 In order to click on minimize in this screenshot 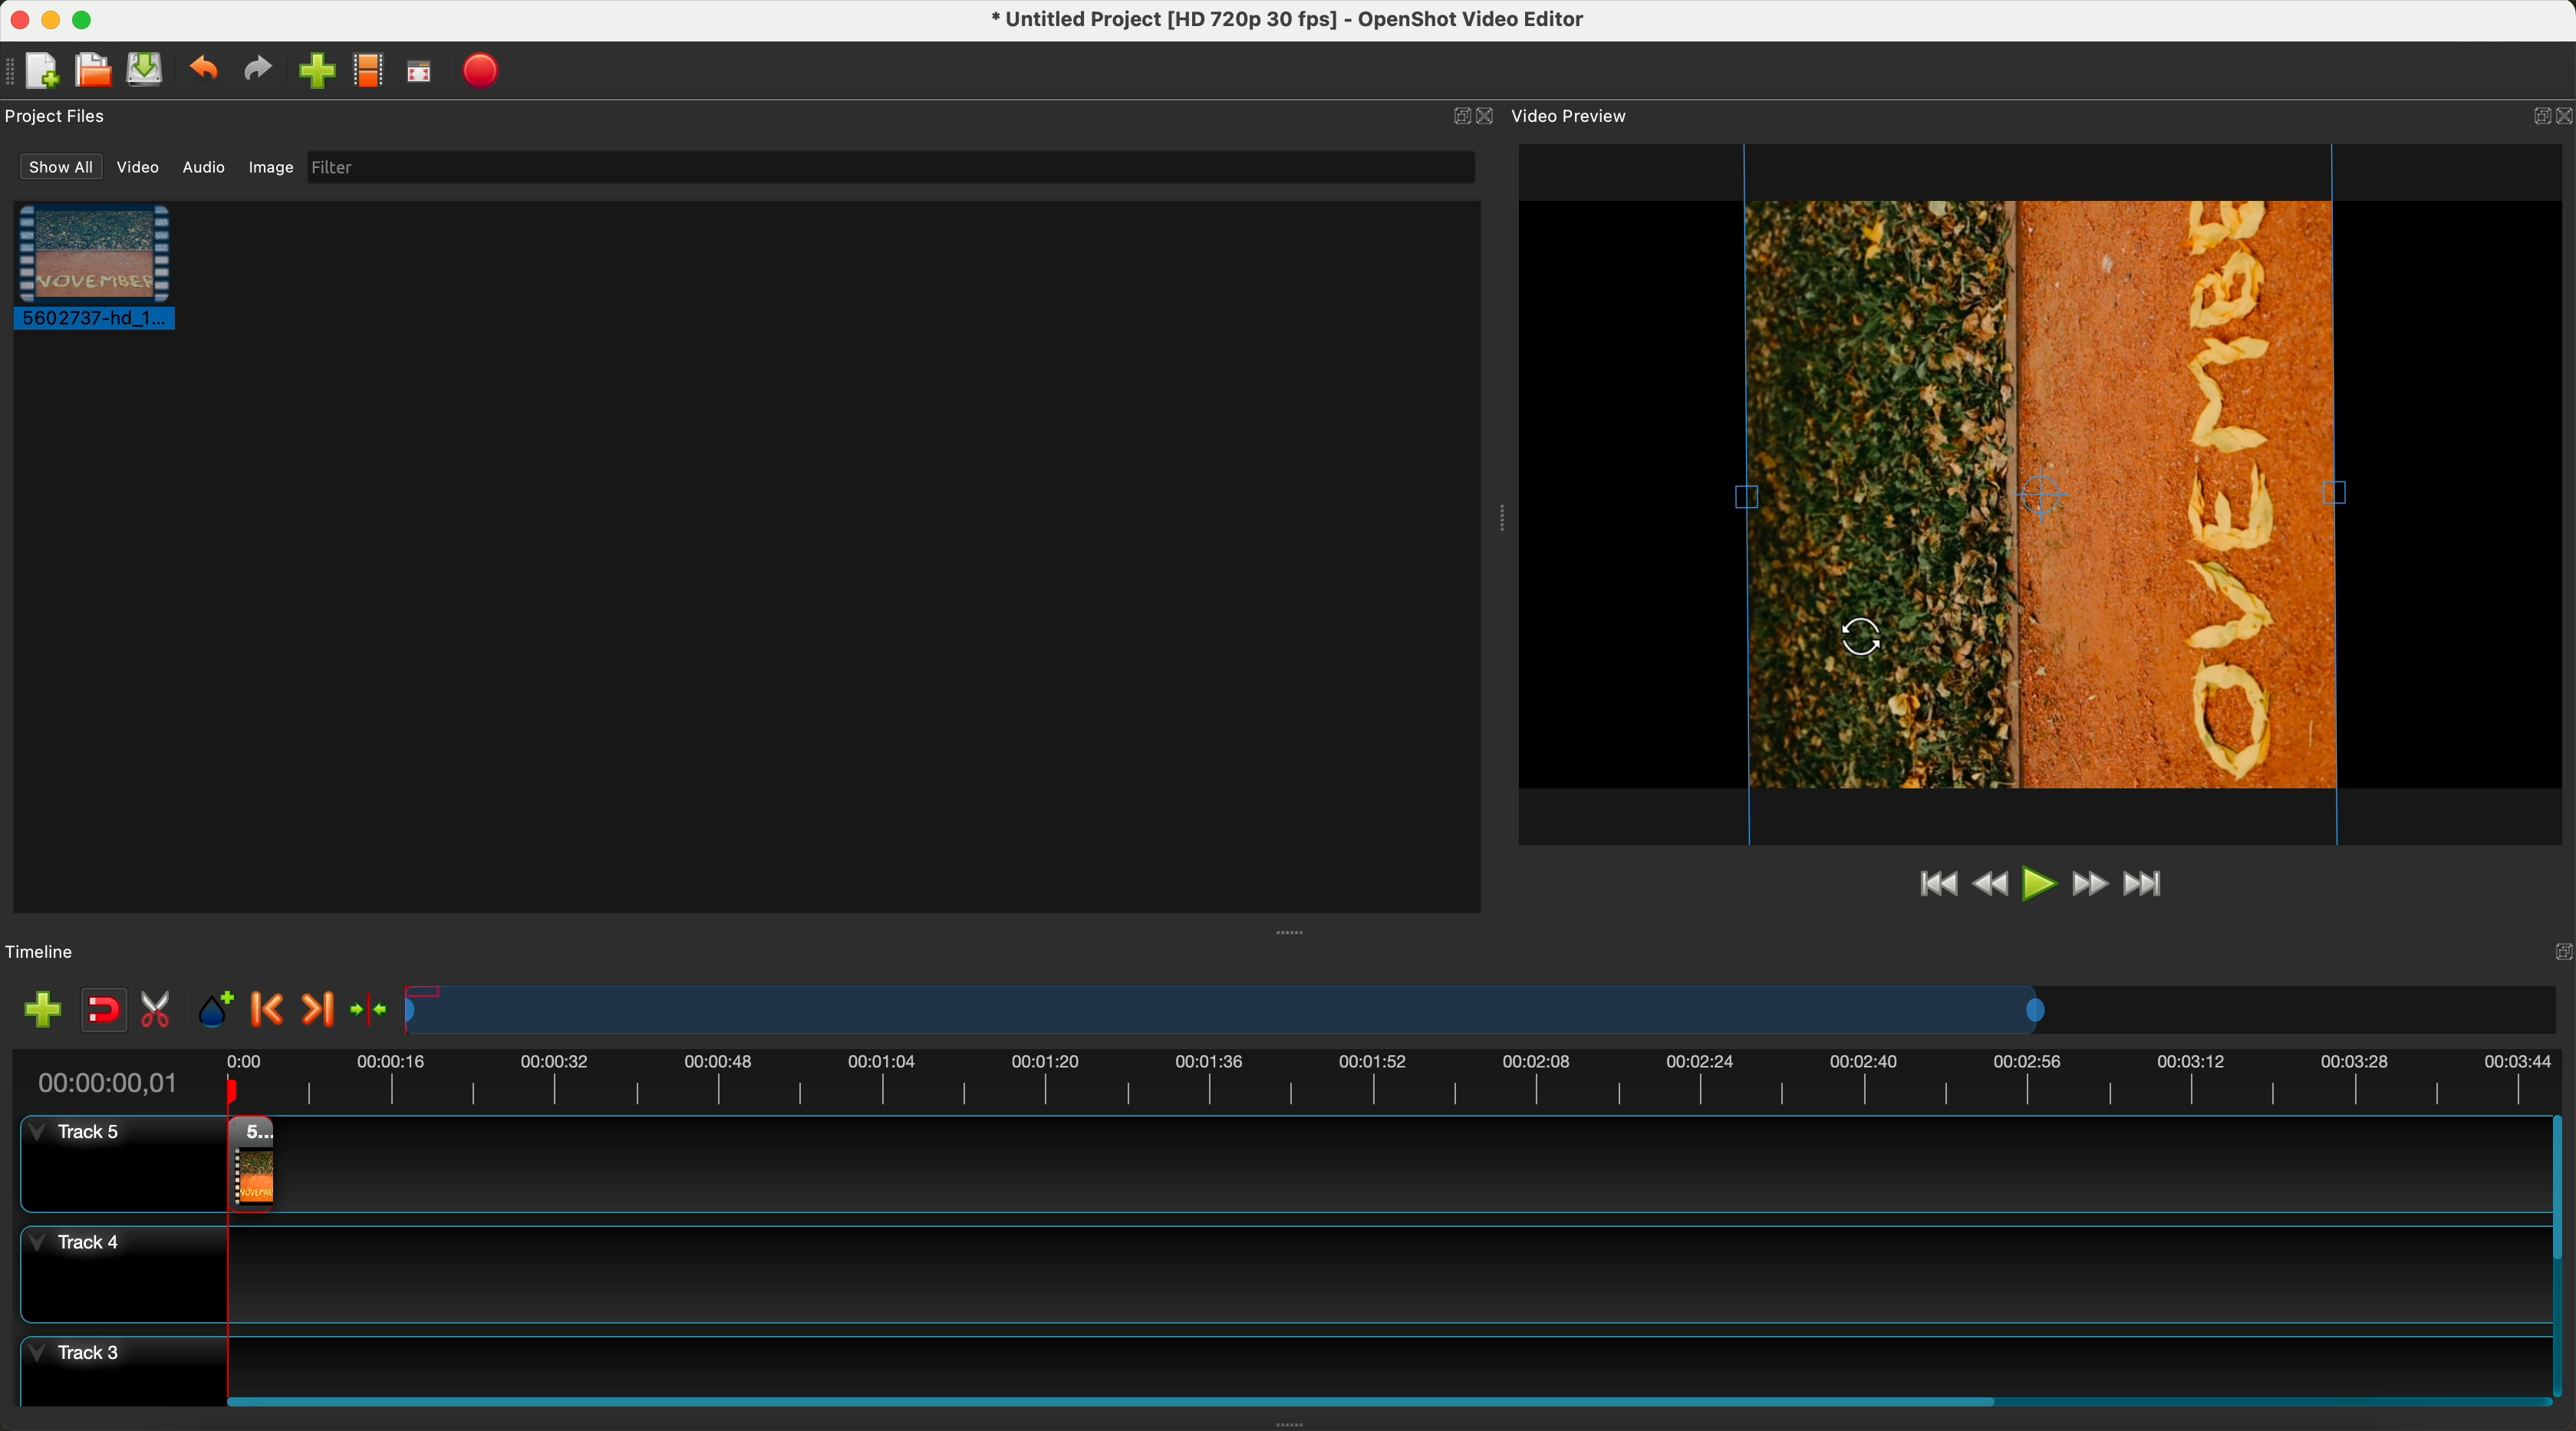, I will do `click(1450, 118)`.